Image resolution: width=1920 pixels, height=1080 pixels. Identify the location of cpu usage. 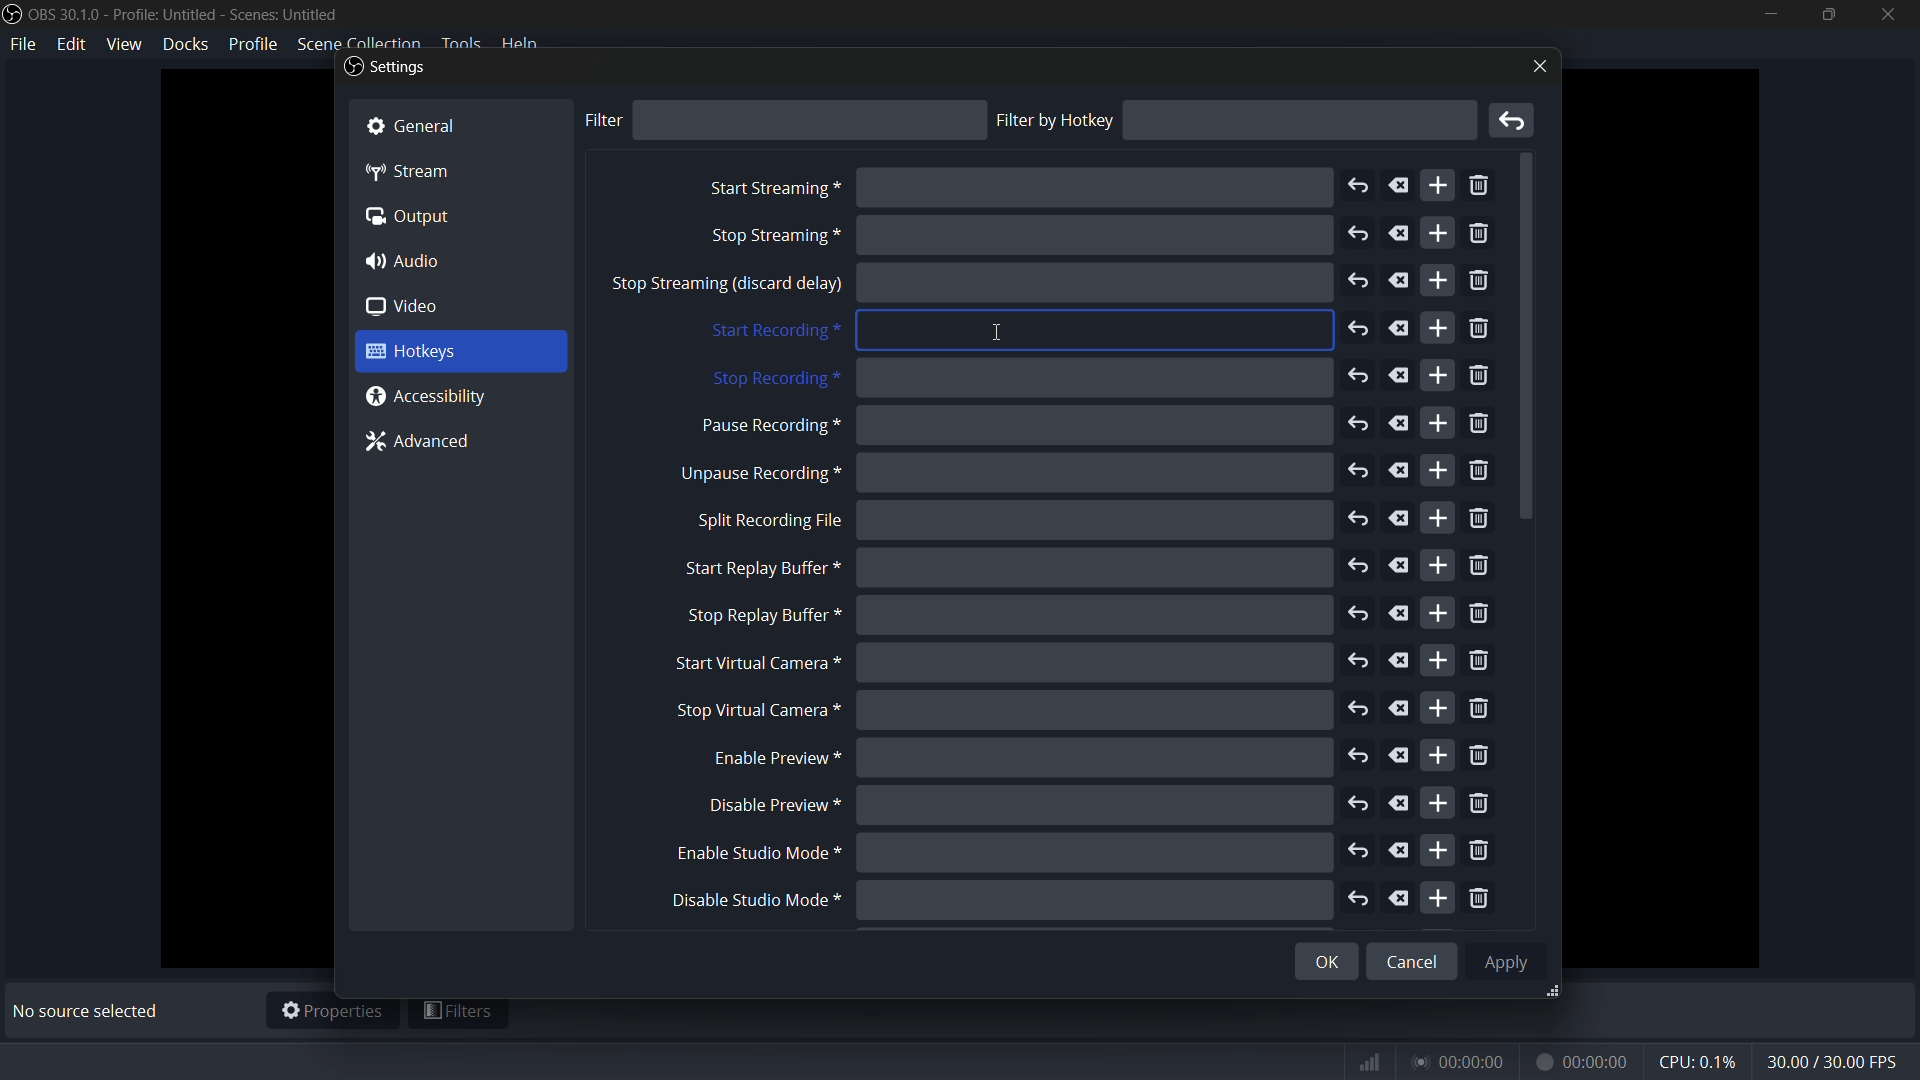
(1700, 1061).